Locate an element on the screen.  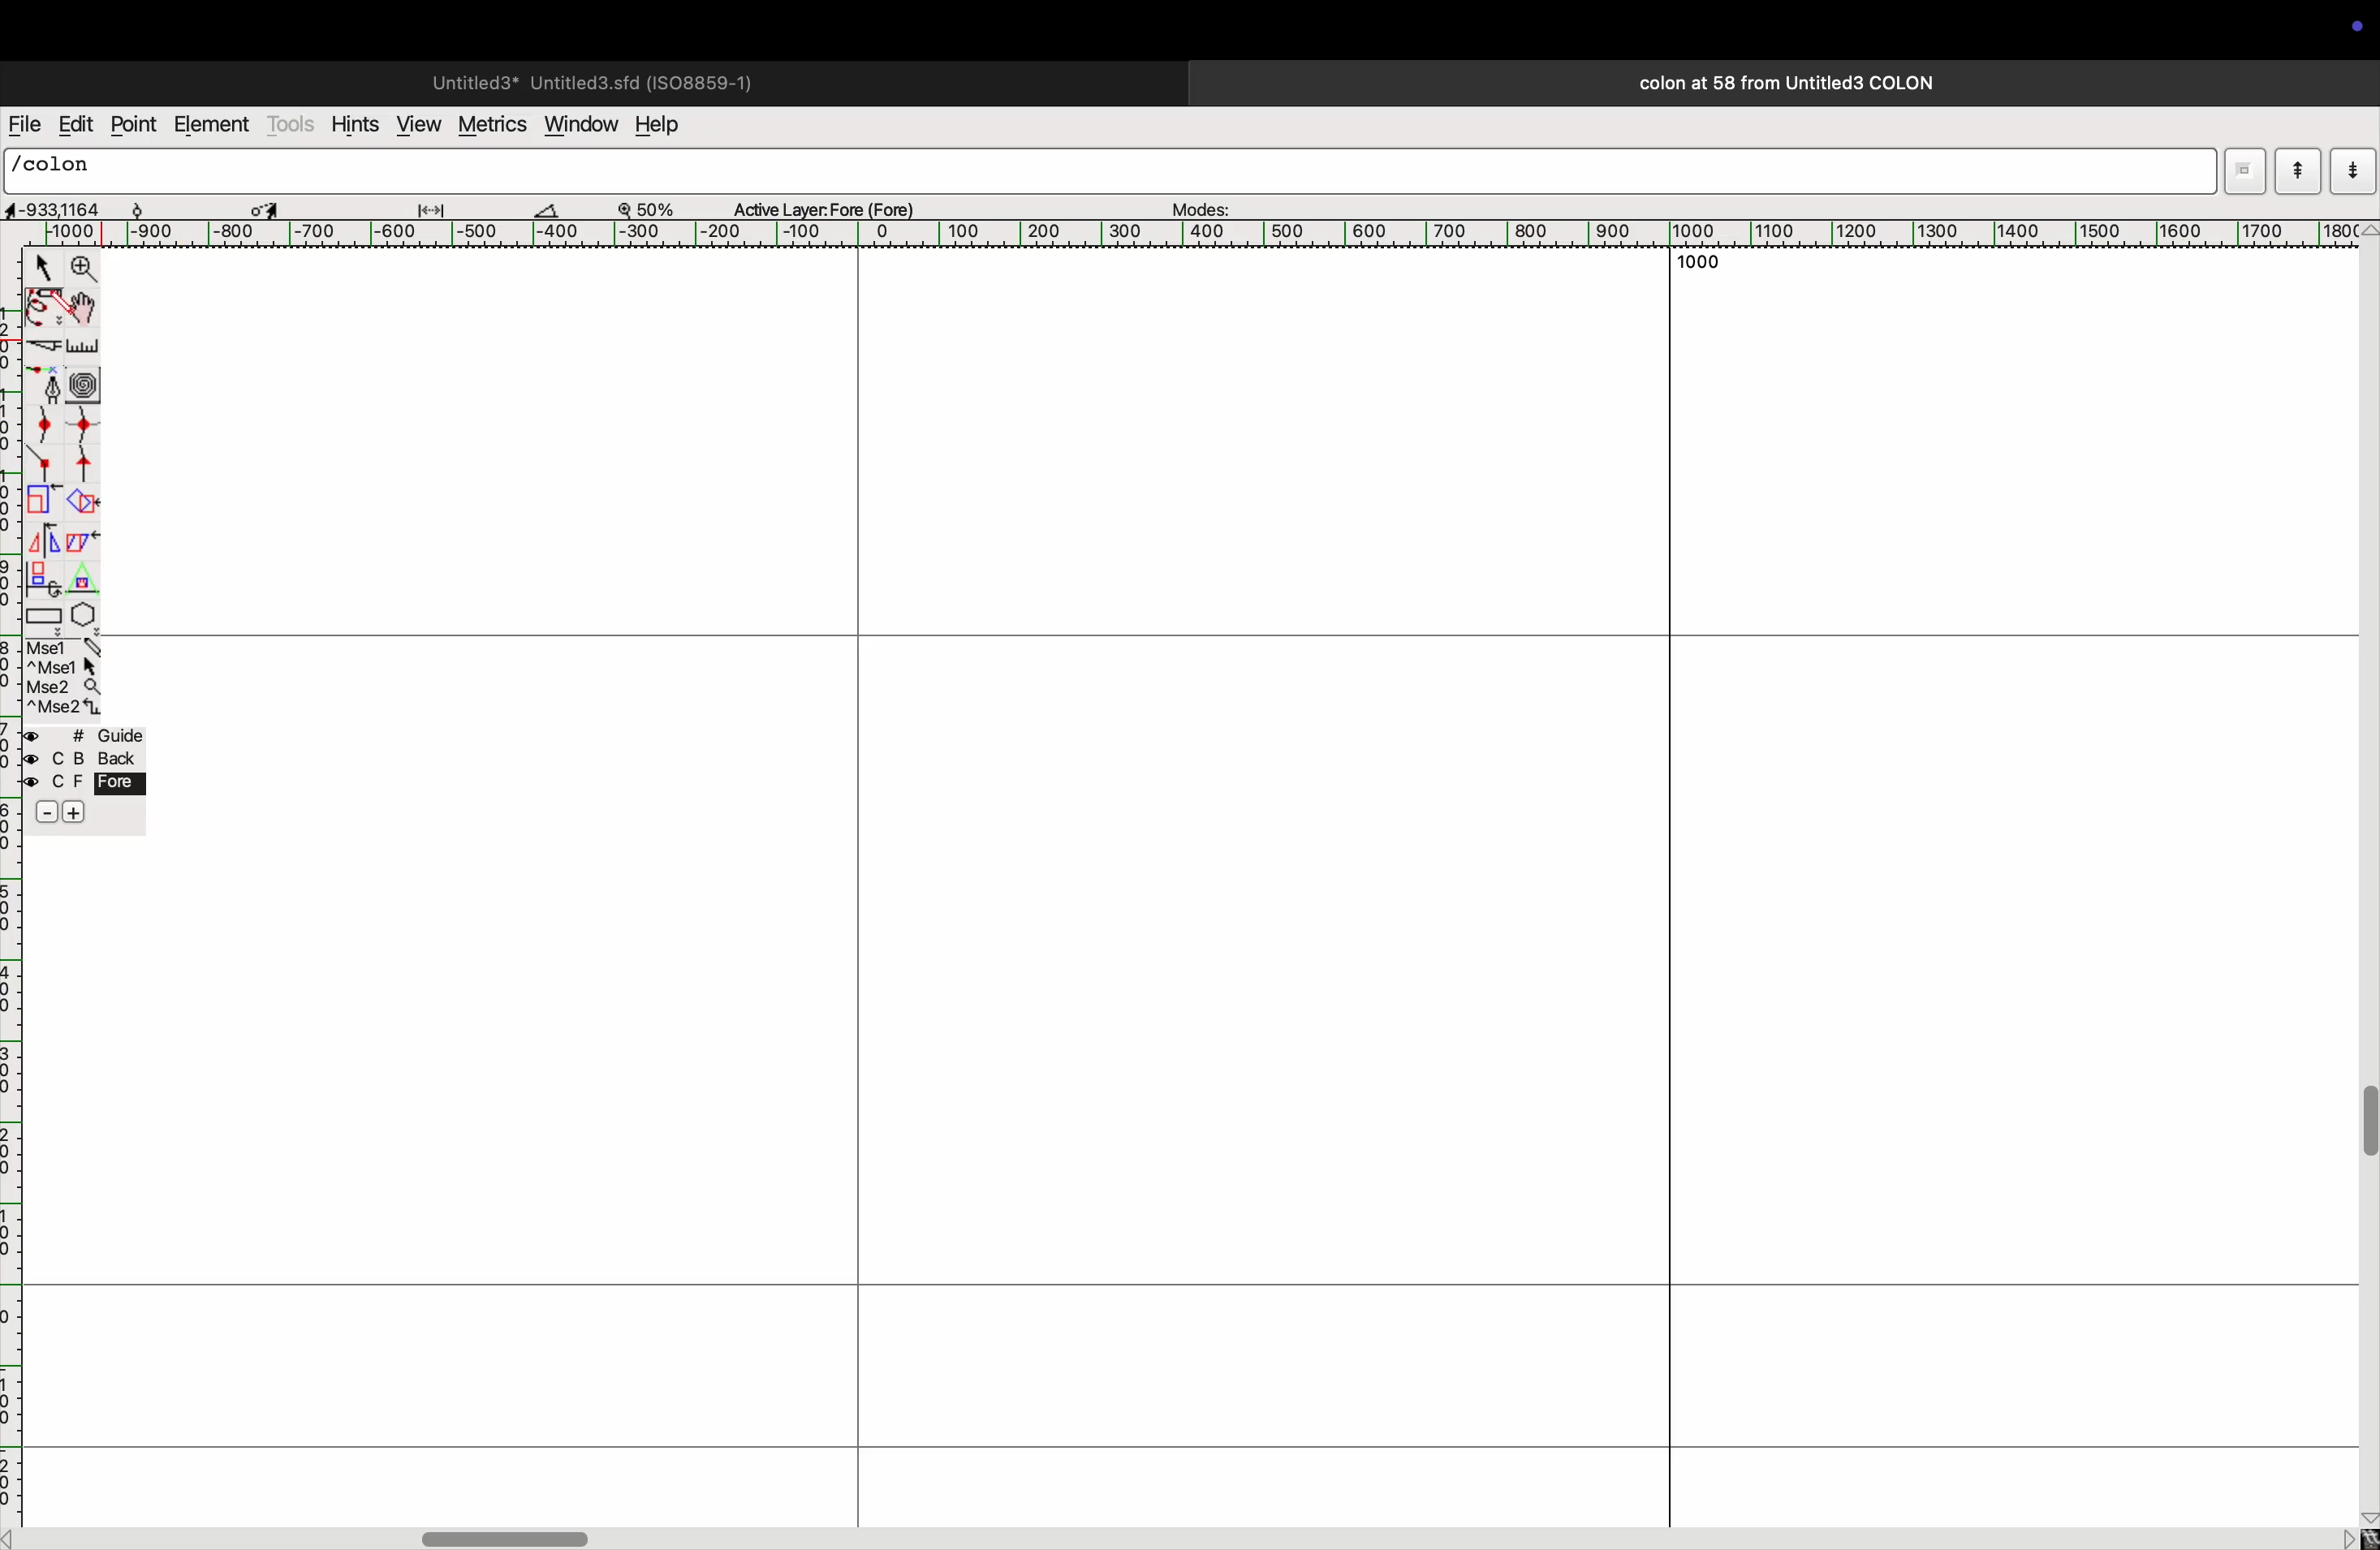
minimize is located at coordinates (41, 502).